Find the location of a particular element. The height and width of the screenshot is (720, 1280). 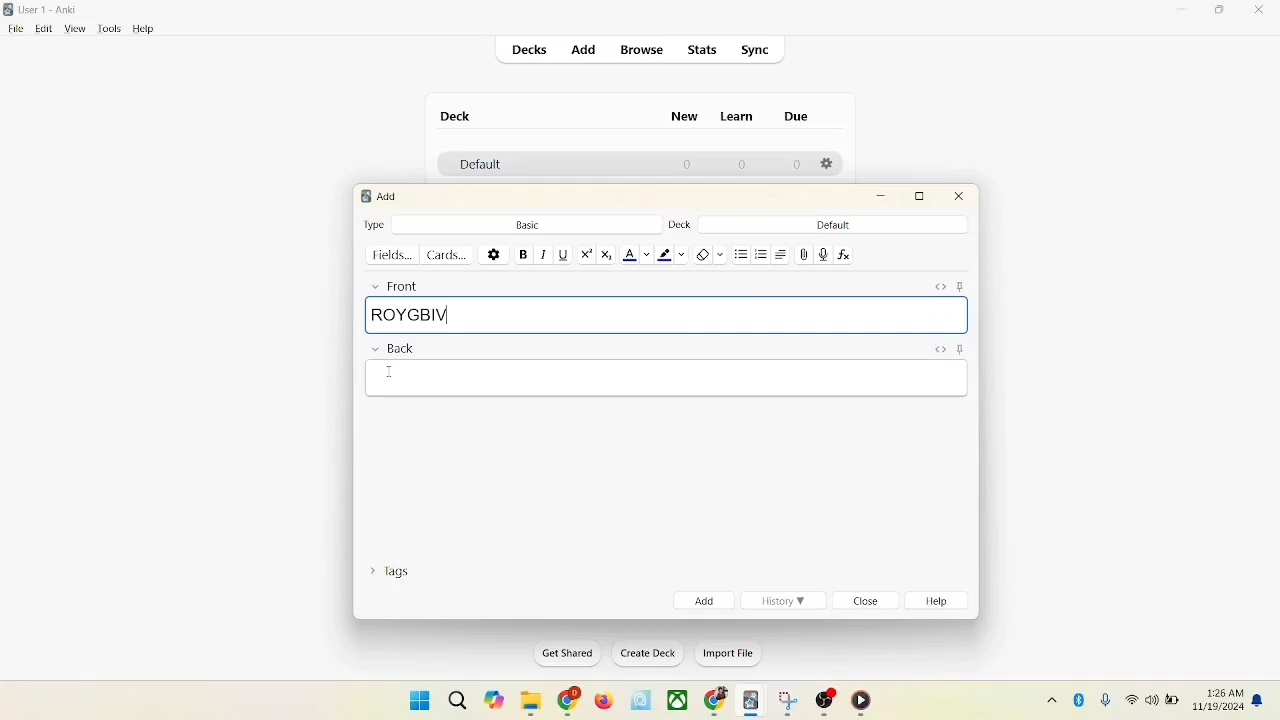

history is located at coordinates (784, 601).